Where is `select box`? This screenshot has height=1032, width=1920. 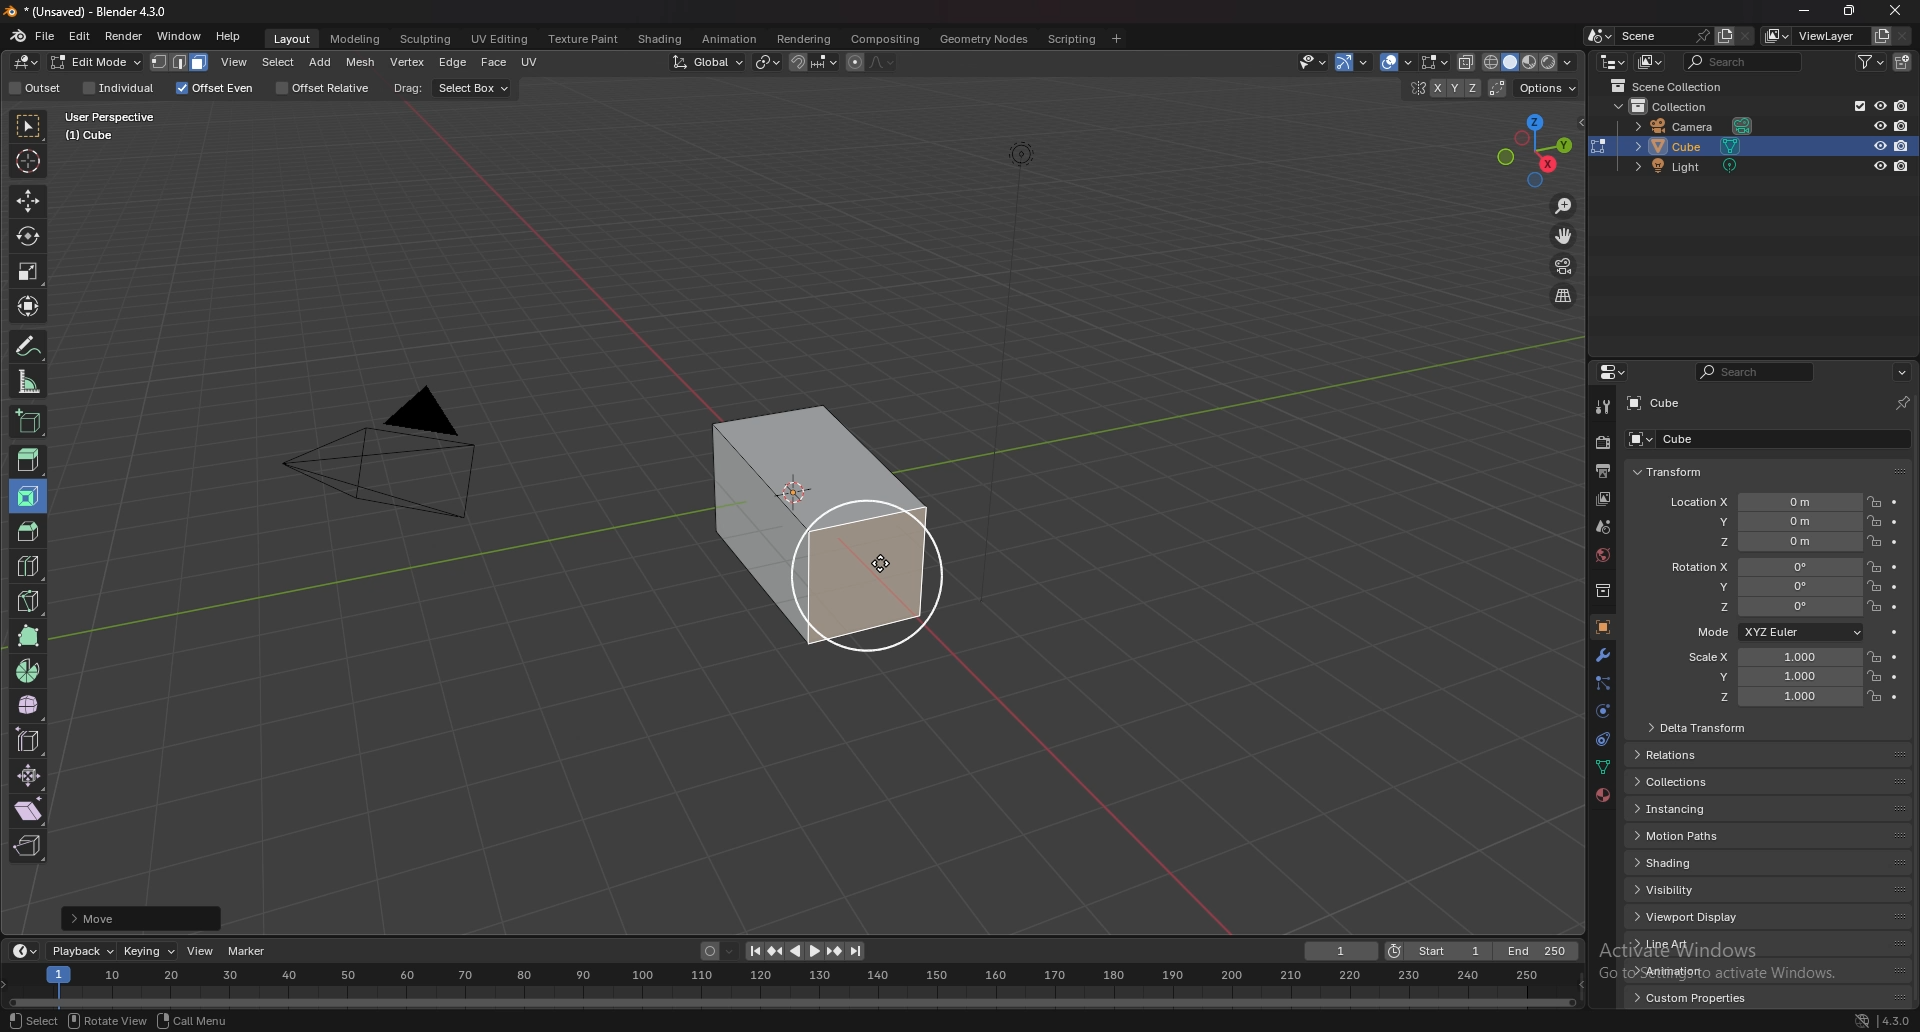
select box is located at coordinates (473, 89).